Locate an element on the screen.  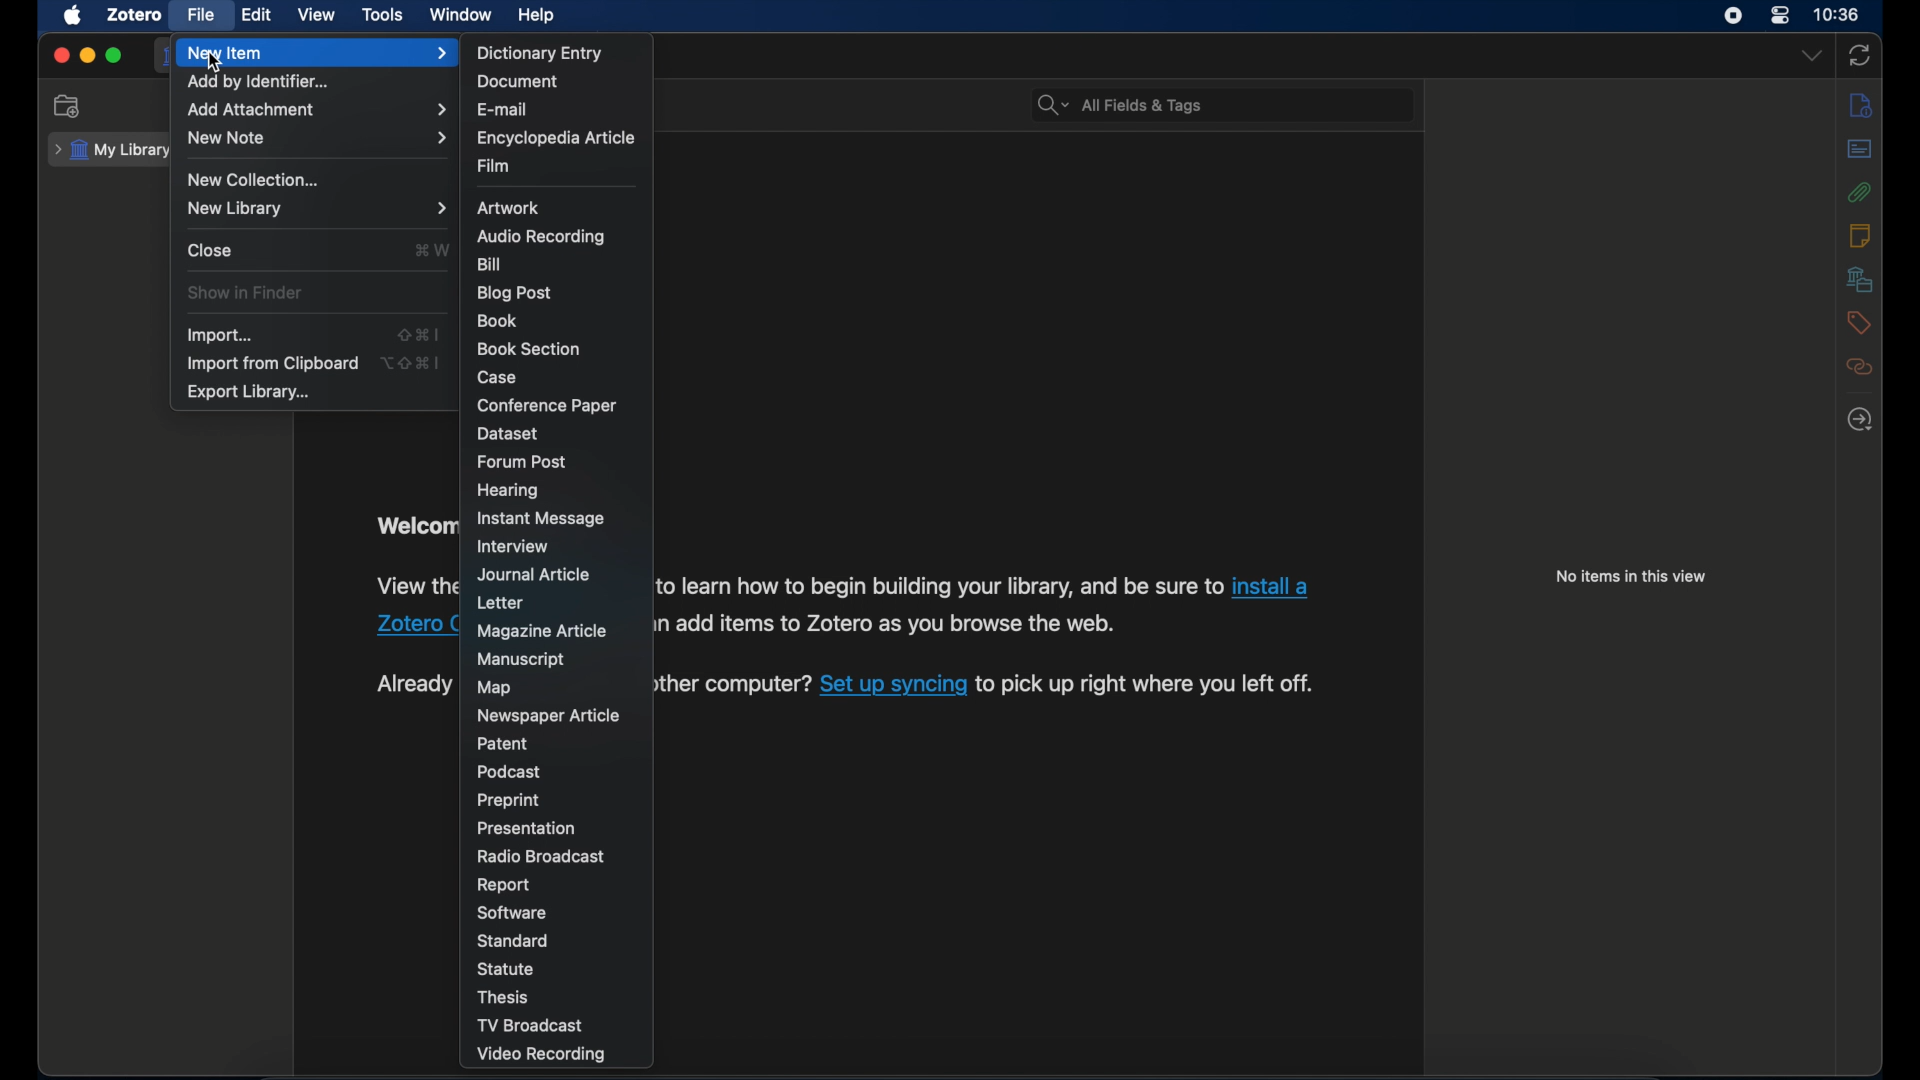
e-mail is located at coordinates (503, 110).